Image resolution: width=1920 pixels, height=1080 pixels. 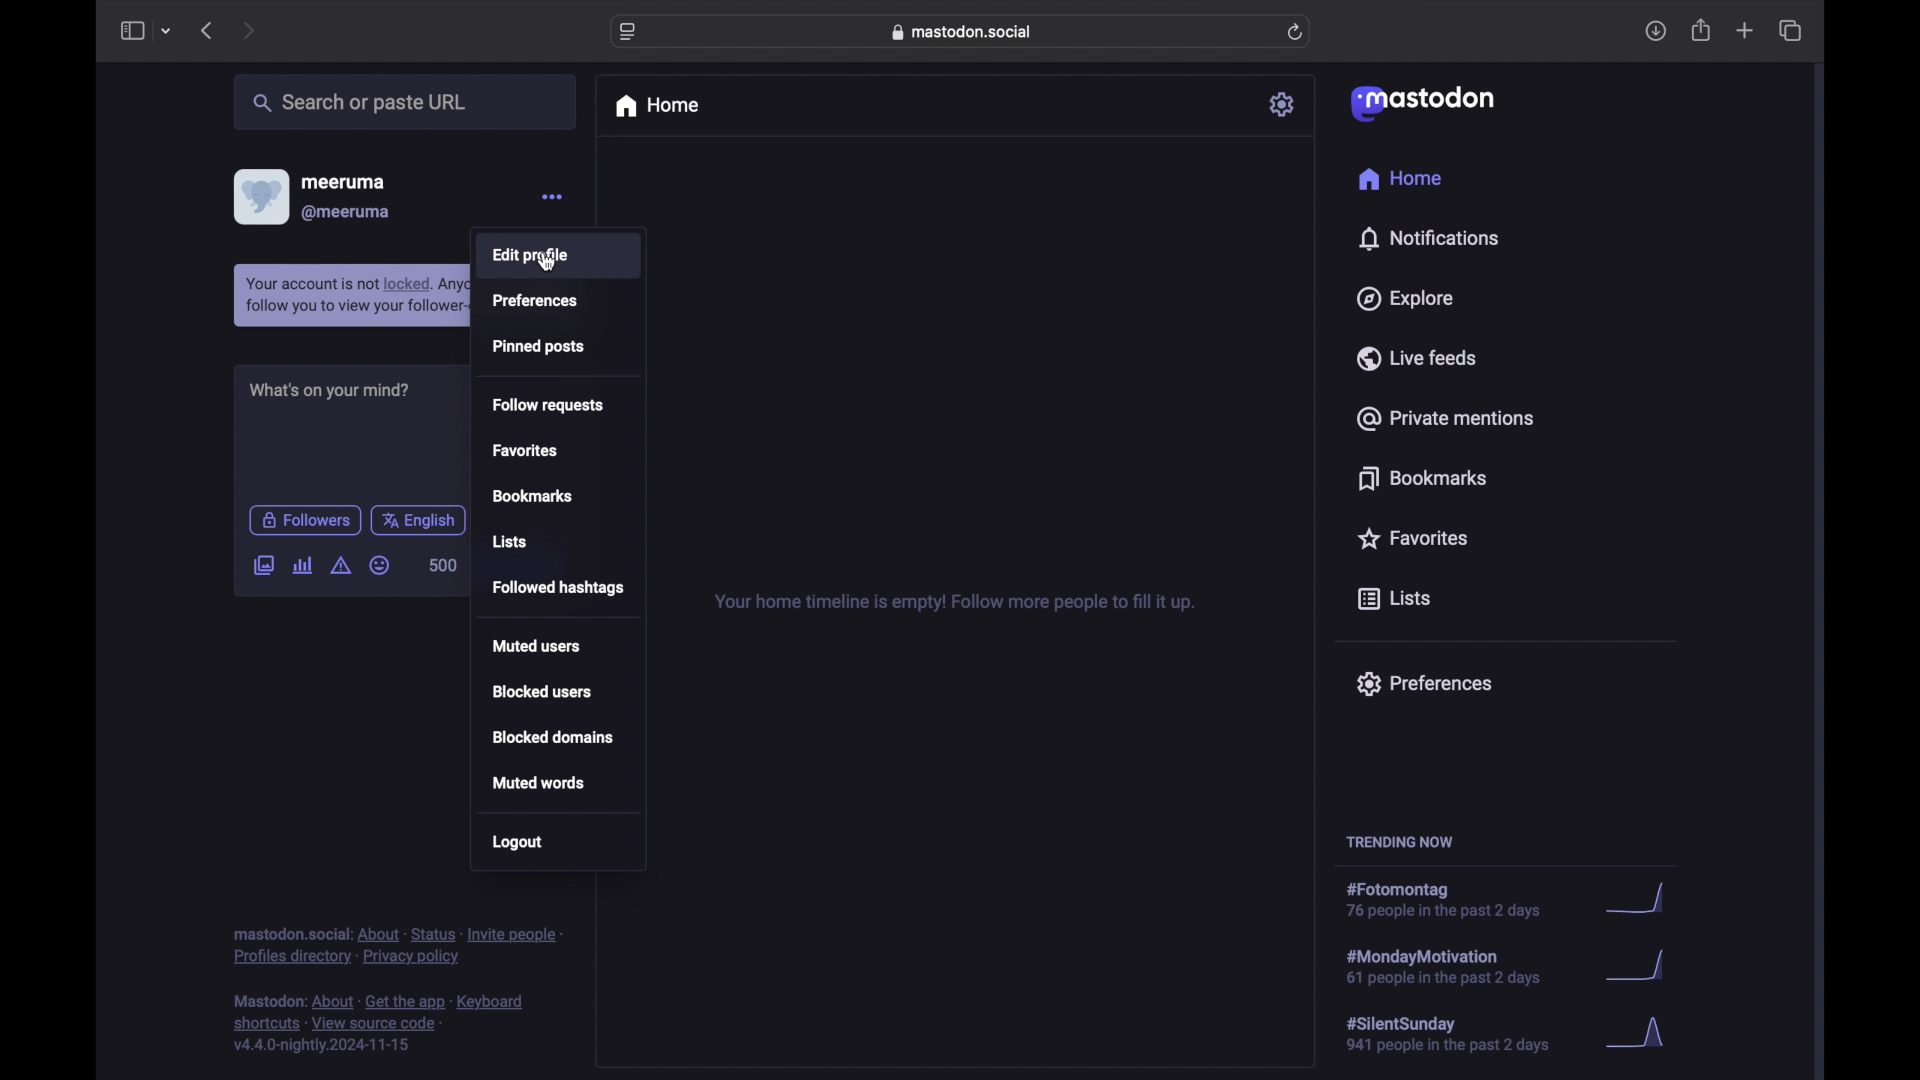 I want to click on downloads, so click(x=1656, y=31).